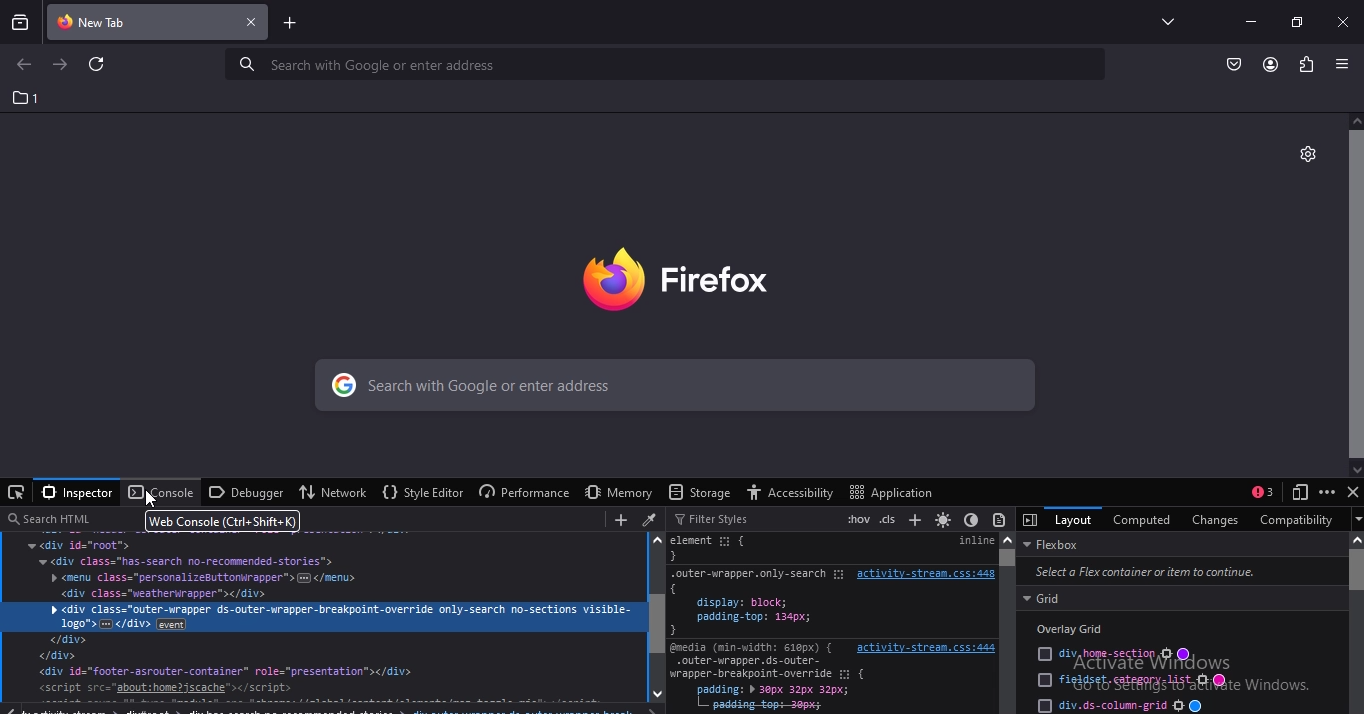  Describe the element at coordinates (1297, 519) in the screenshot. I see `compatiabilty` at that location.